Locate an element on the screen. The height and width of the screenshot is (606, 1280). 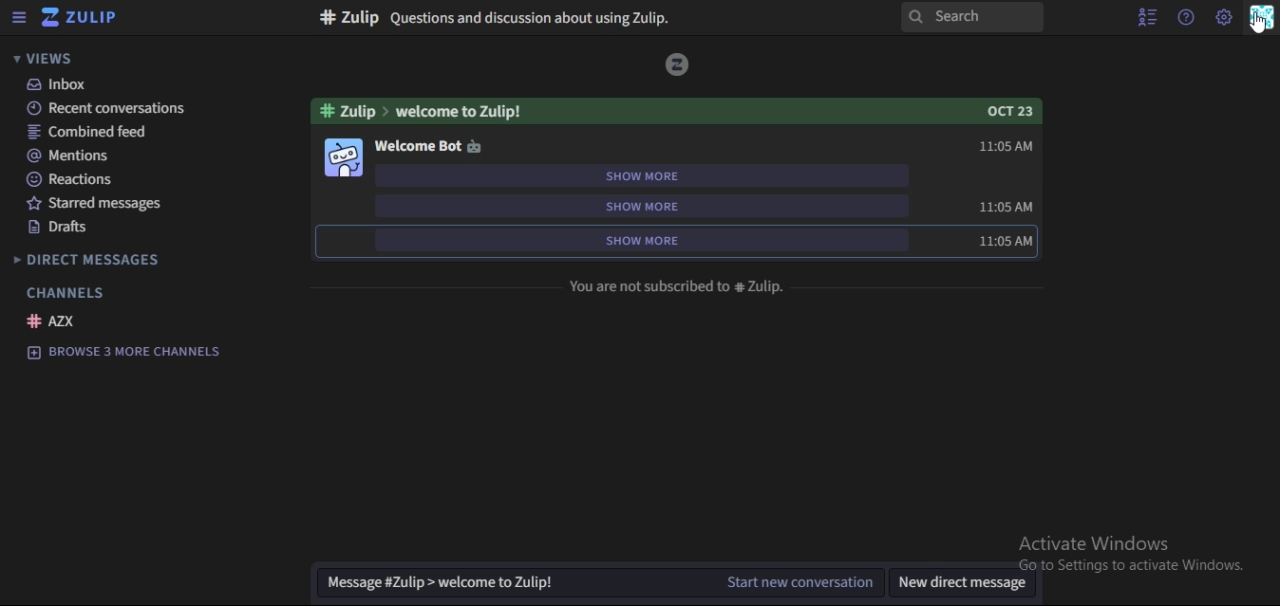
hamburger is located at coordinates (18, 19).